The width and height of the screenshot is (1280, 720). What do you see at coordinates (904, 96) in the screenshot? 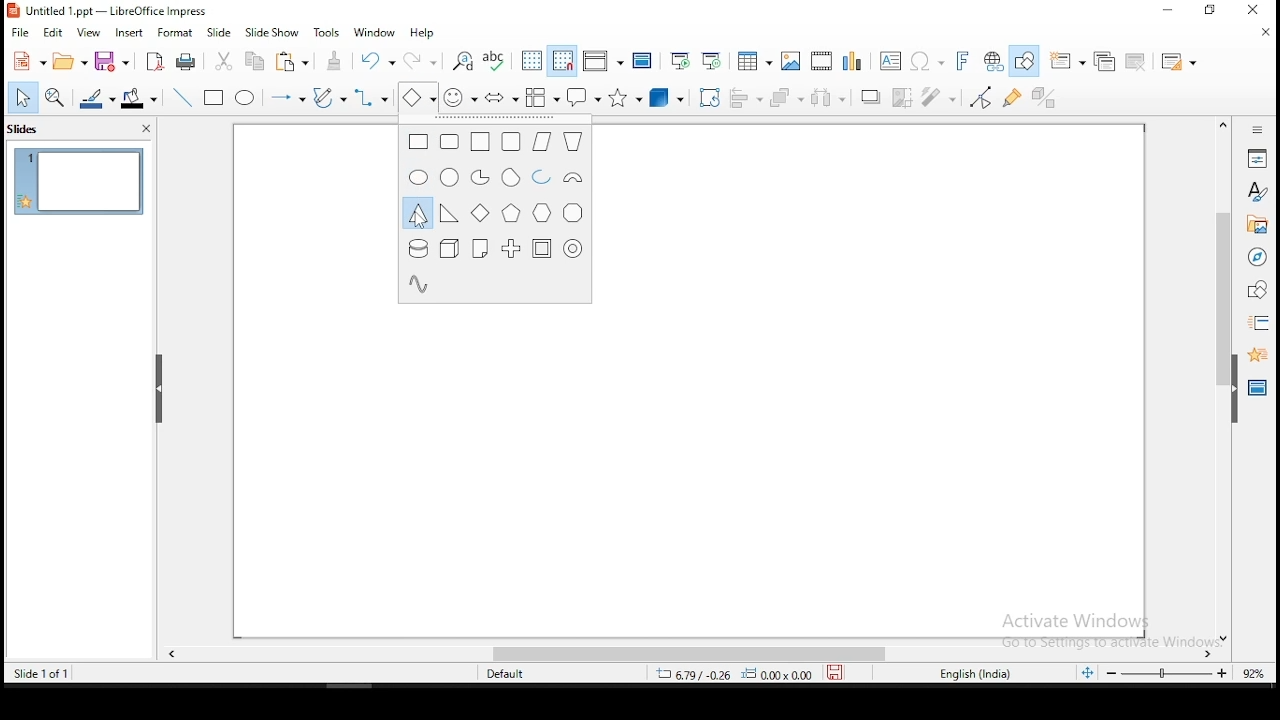
I see `crop image` at bounding box center [904, 96].